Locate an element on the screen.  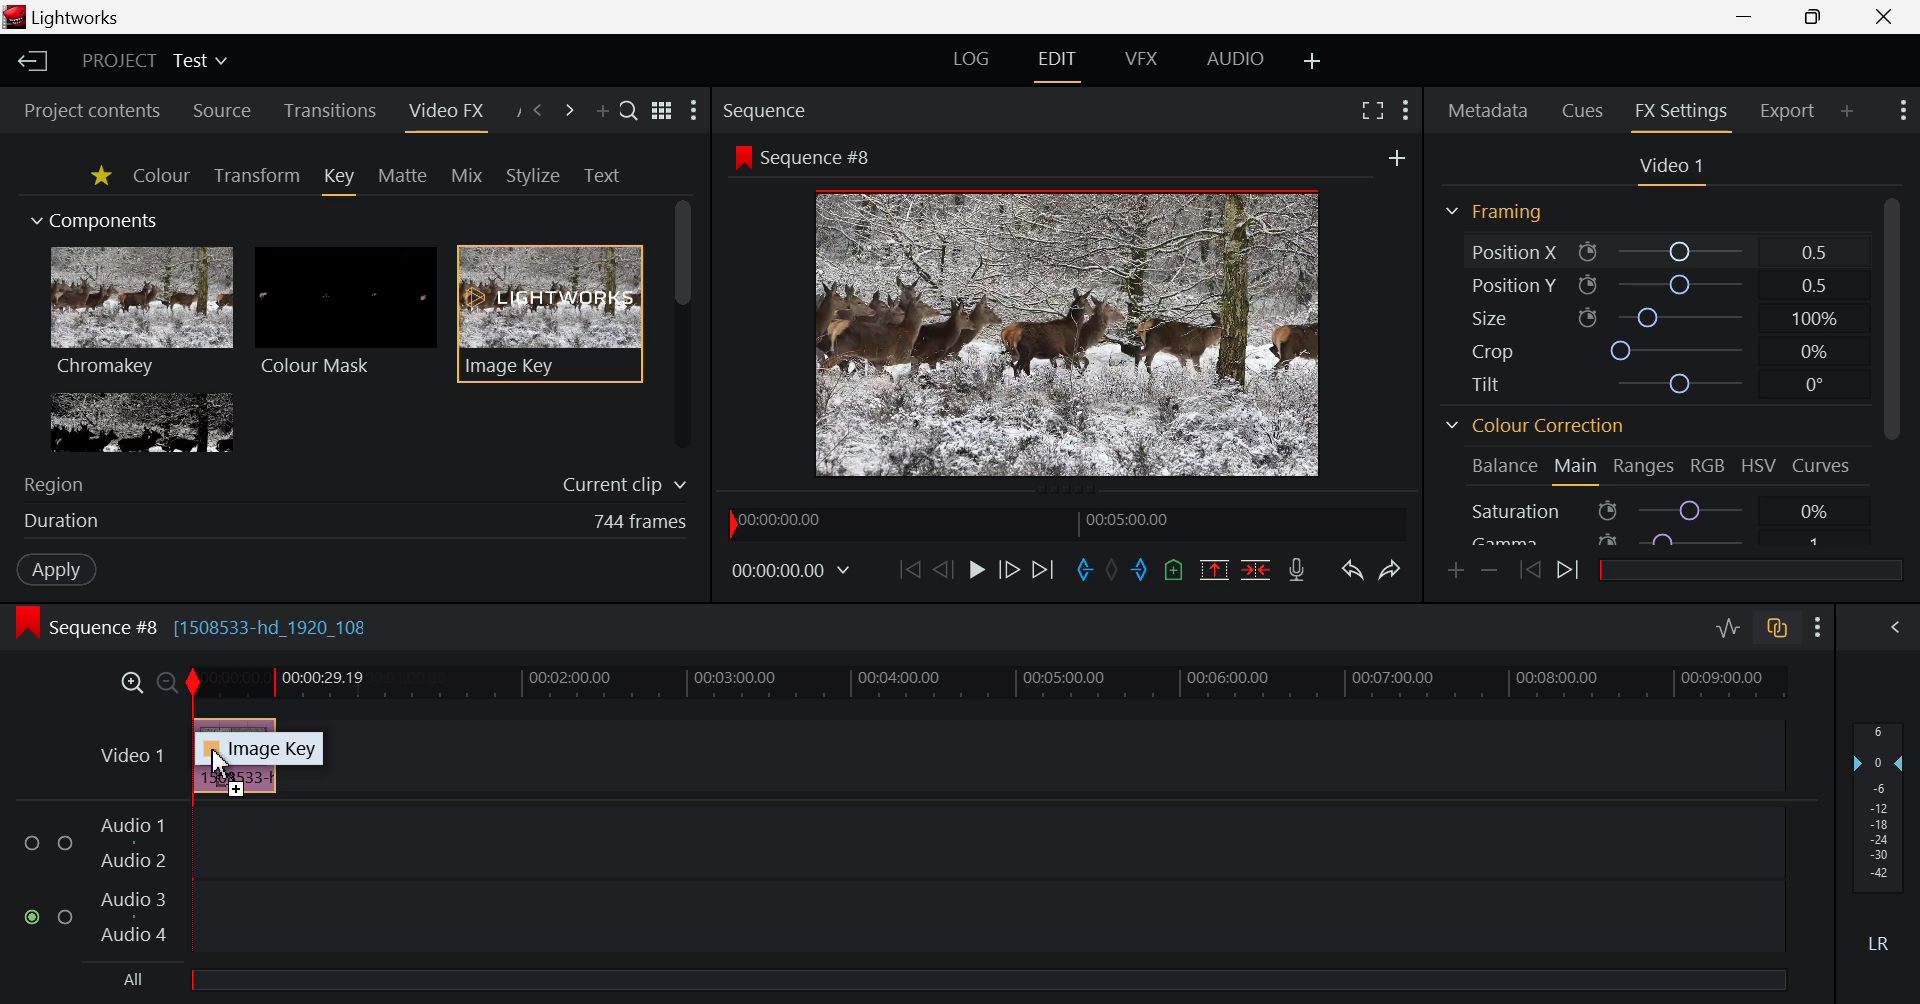
Image Key is located at coordinates (550, 312).